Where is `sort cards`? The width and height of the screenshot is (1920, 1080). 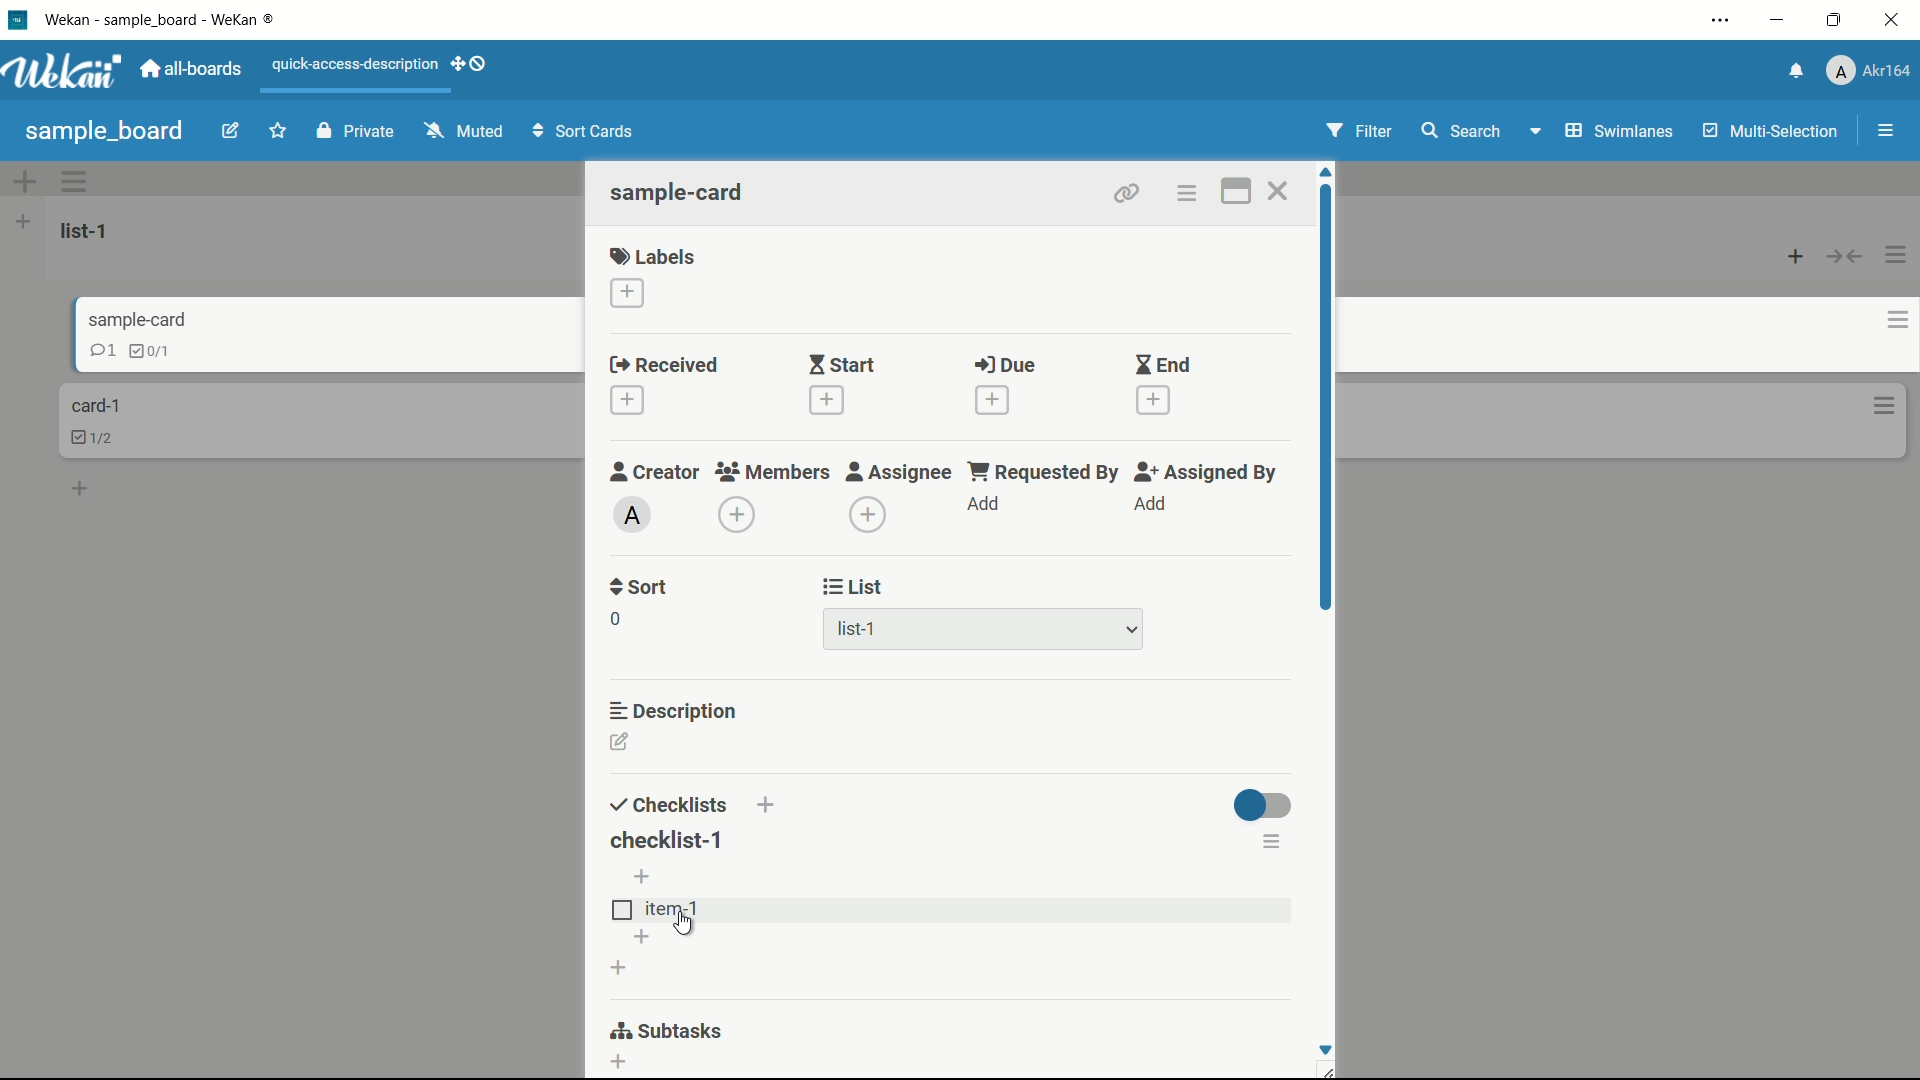
sort cards is located at coordinates (586, 131).